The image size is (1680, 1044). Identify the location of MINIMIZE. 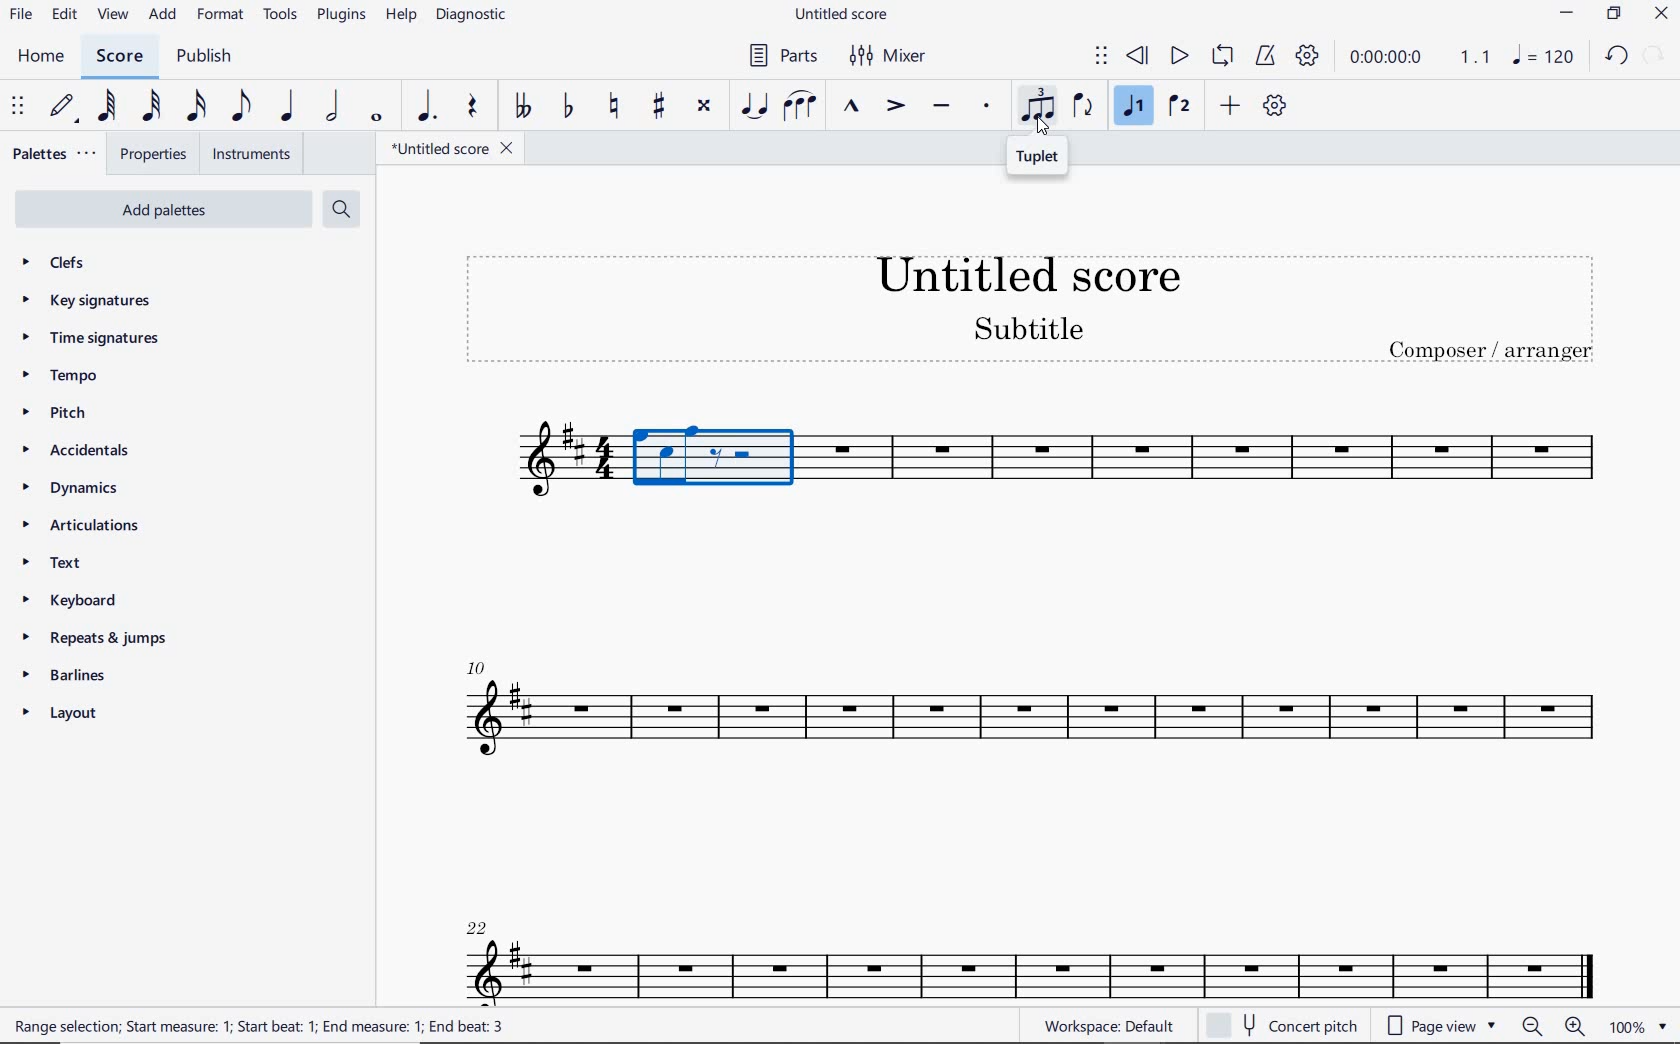
(1570, 15).